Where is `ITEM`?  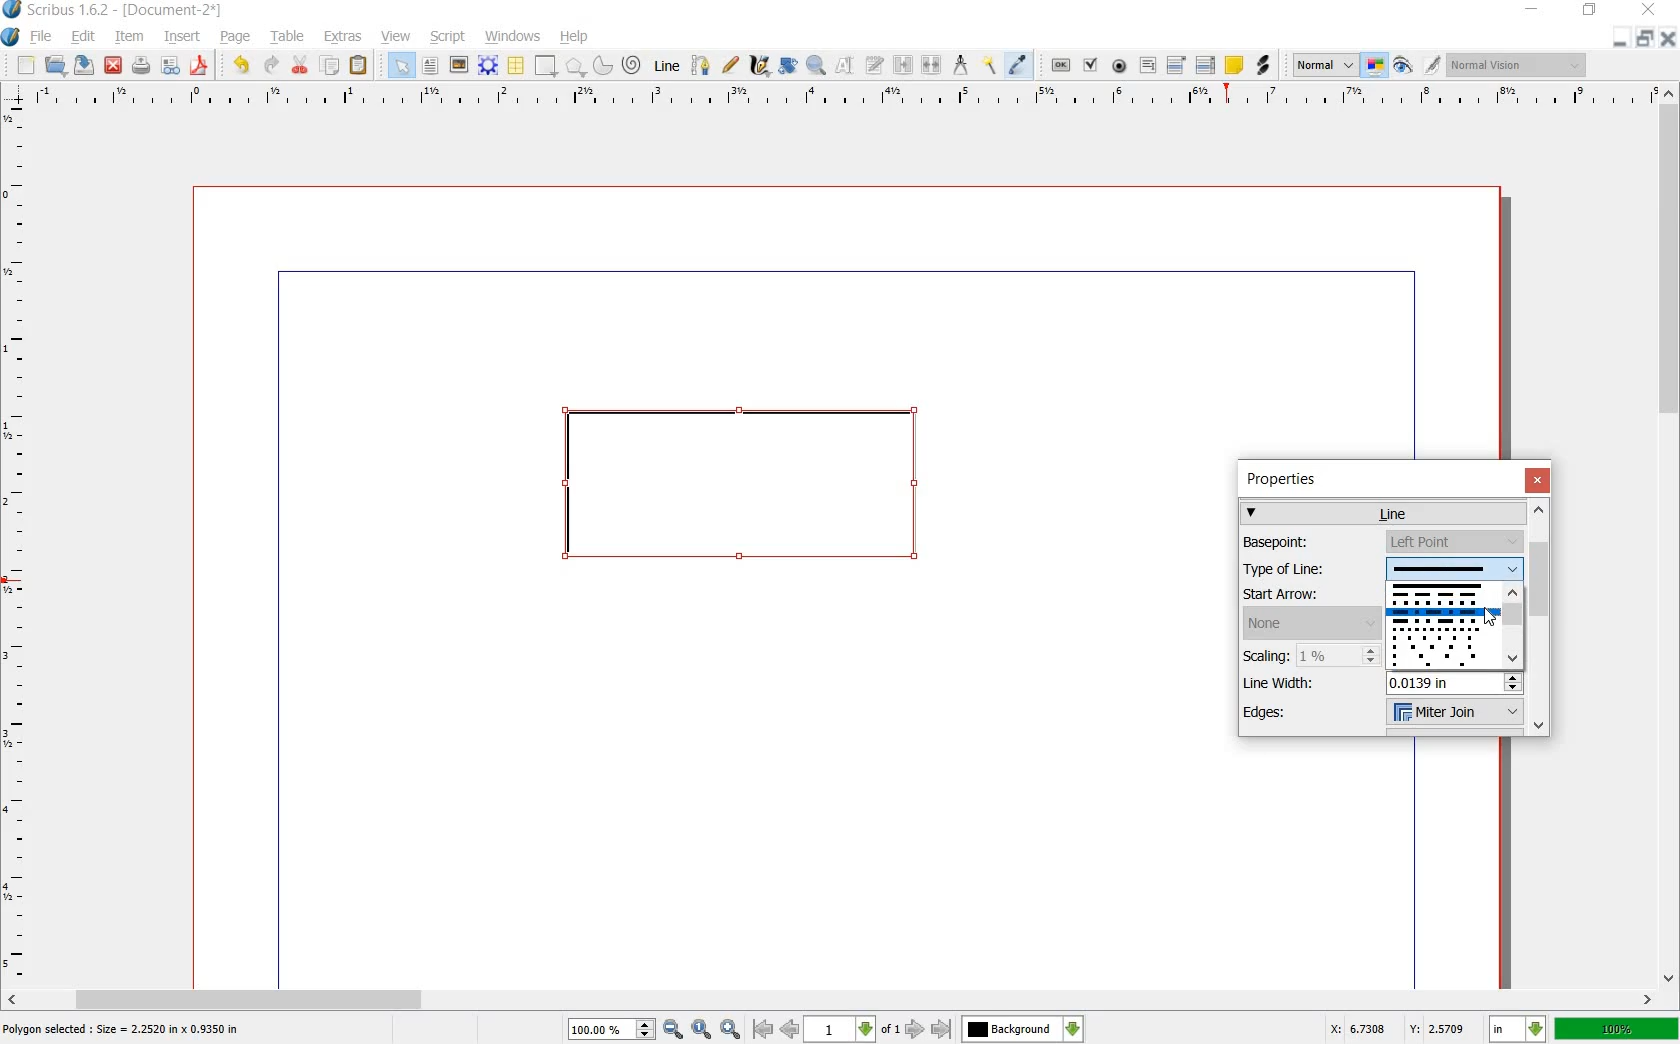
ITEM is located at coordinates (127, 37).